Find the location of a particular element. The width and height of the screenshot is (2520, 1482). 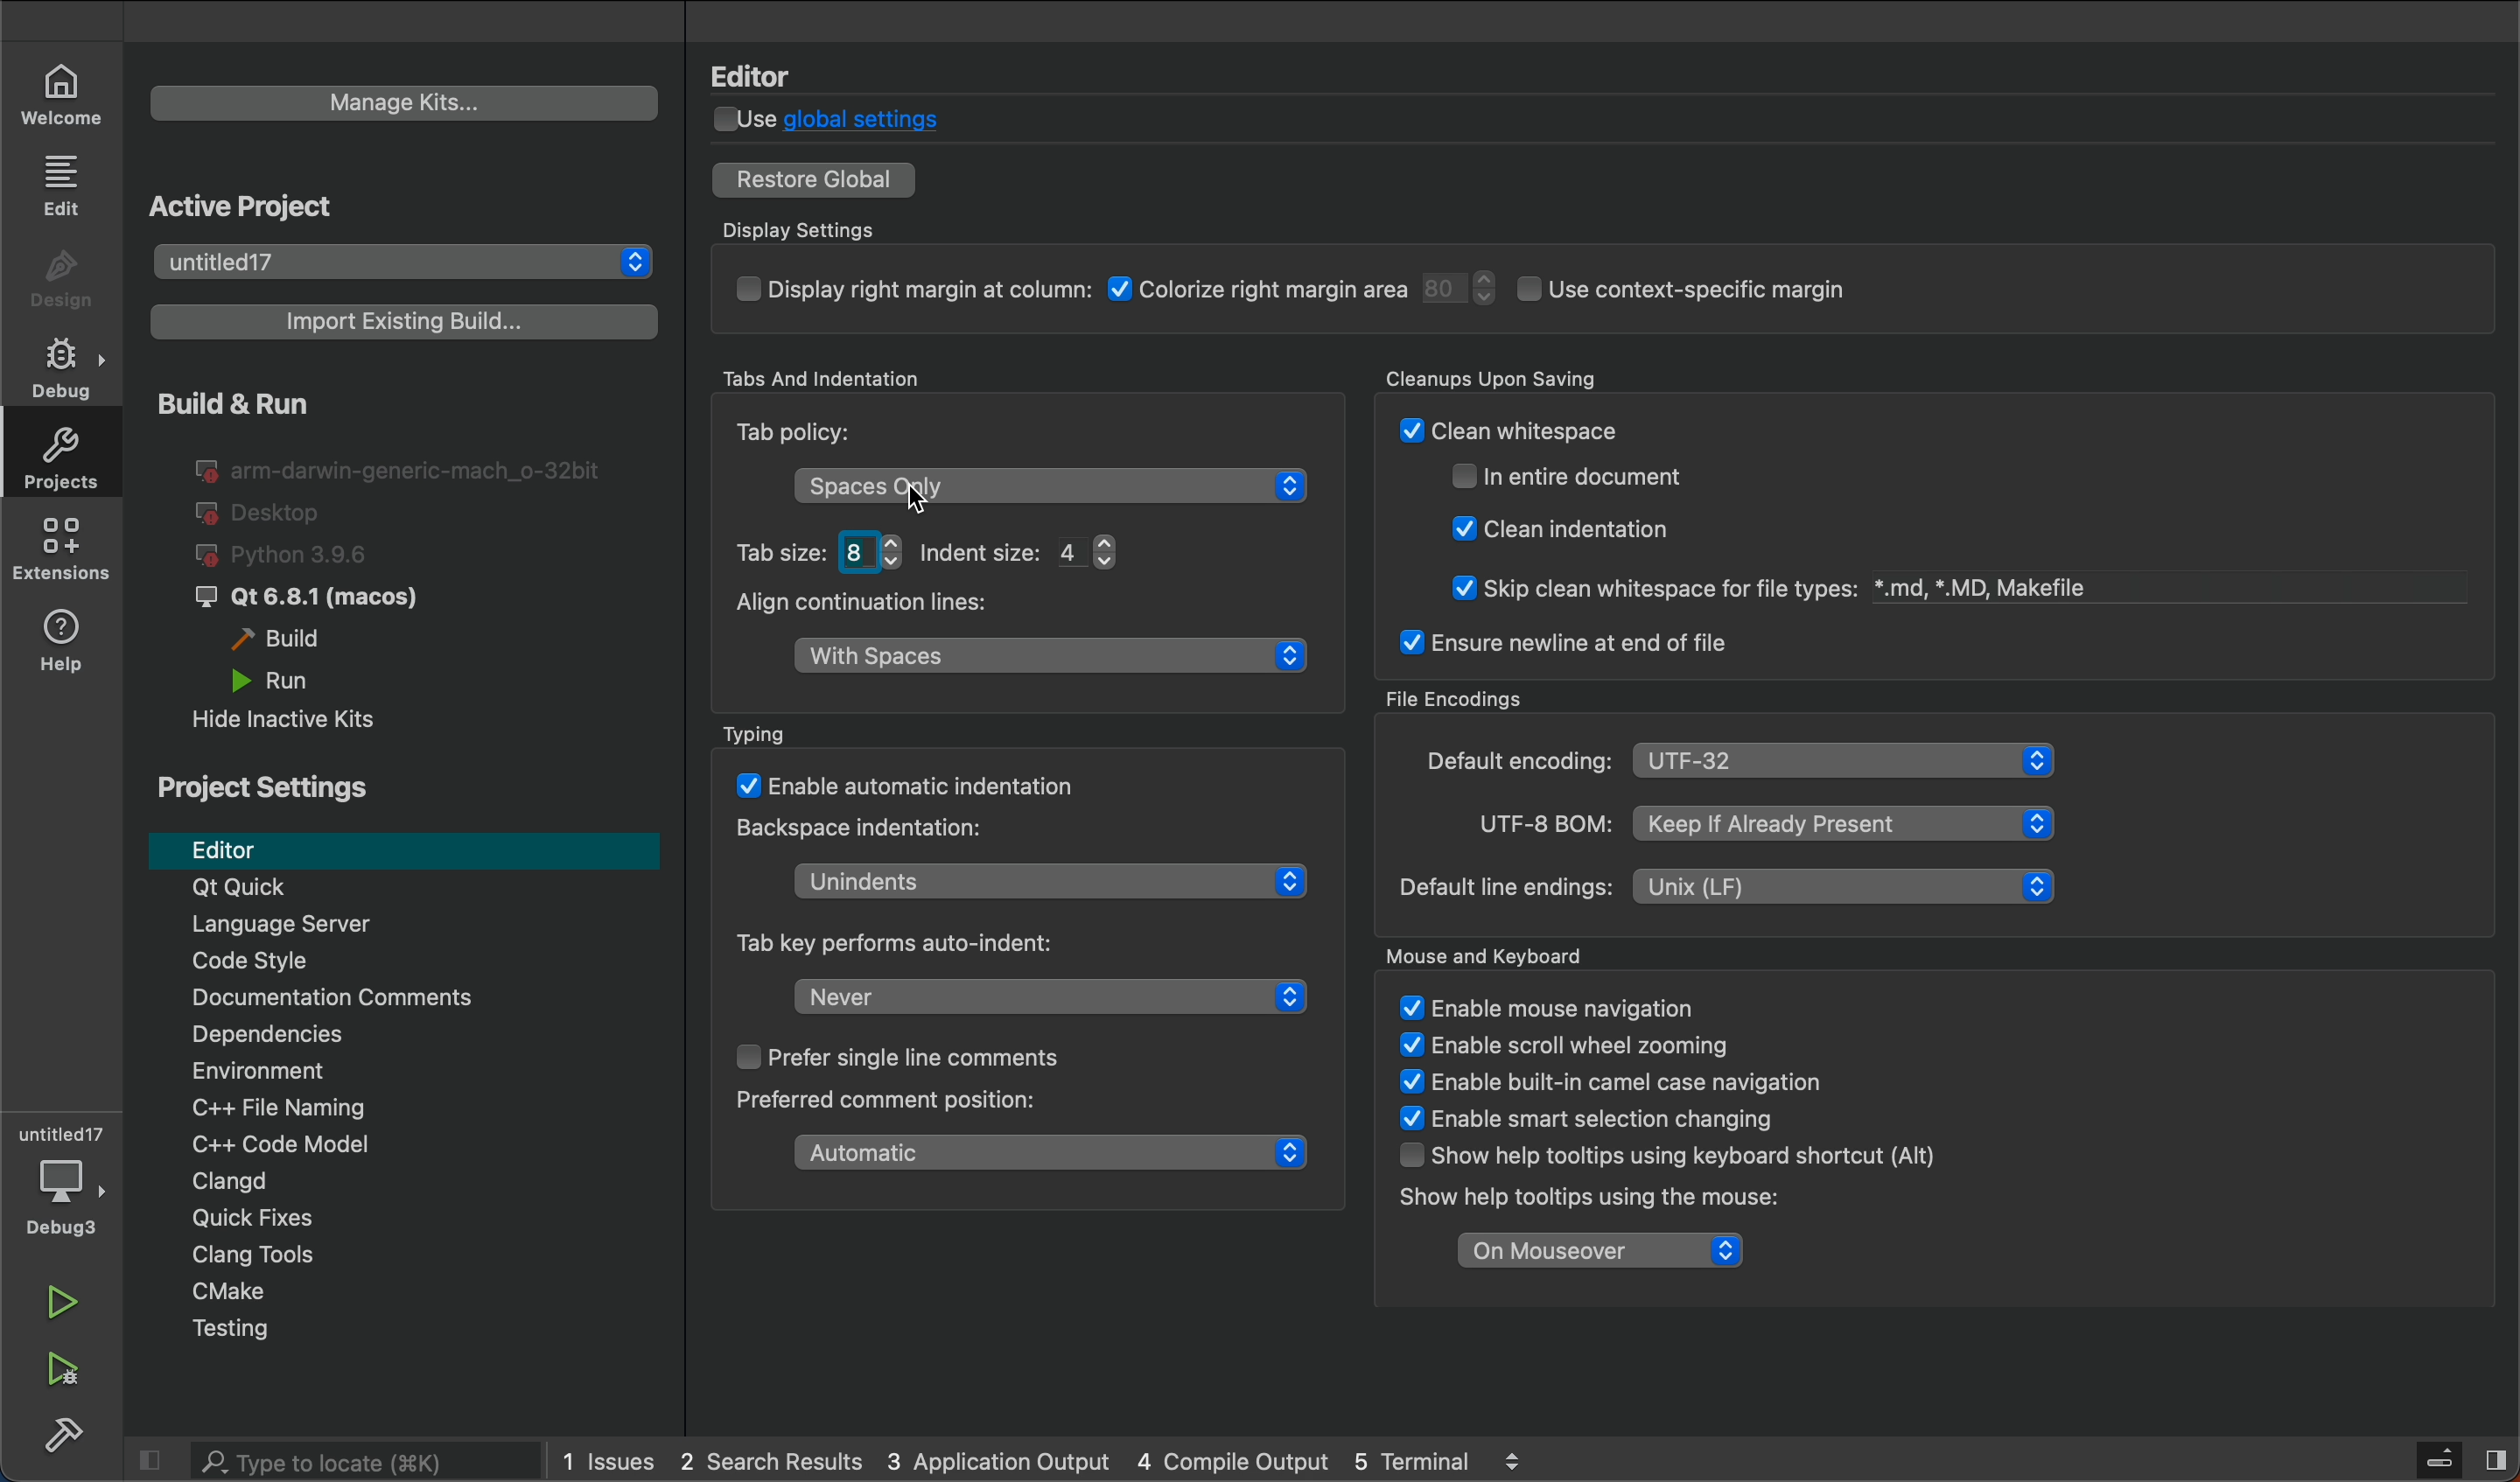

welcome is located at coordinates (67, 95).